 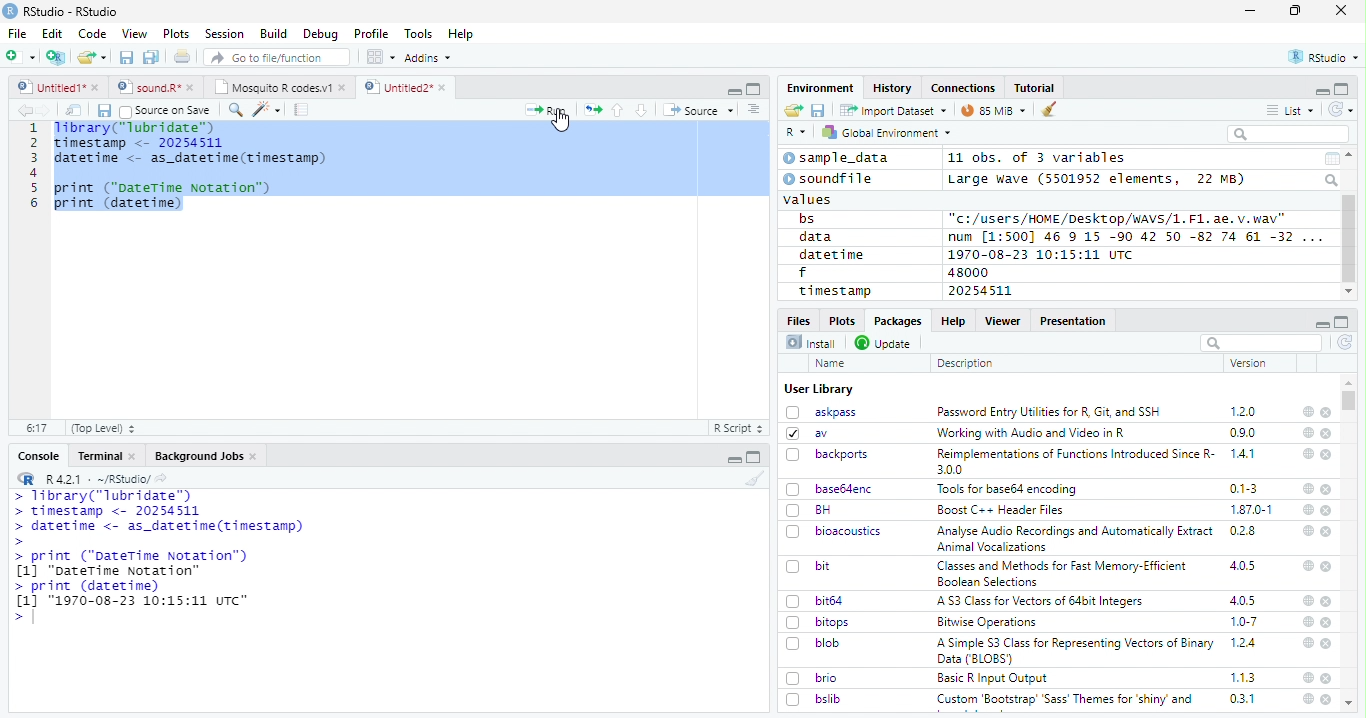 What do you see at coordinates (893, 110) in the screenshot?
I see `Import Dataset` at bounding box center [893, 110].